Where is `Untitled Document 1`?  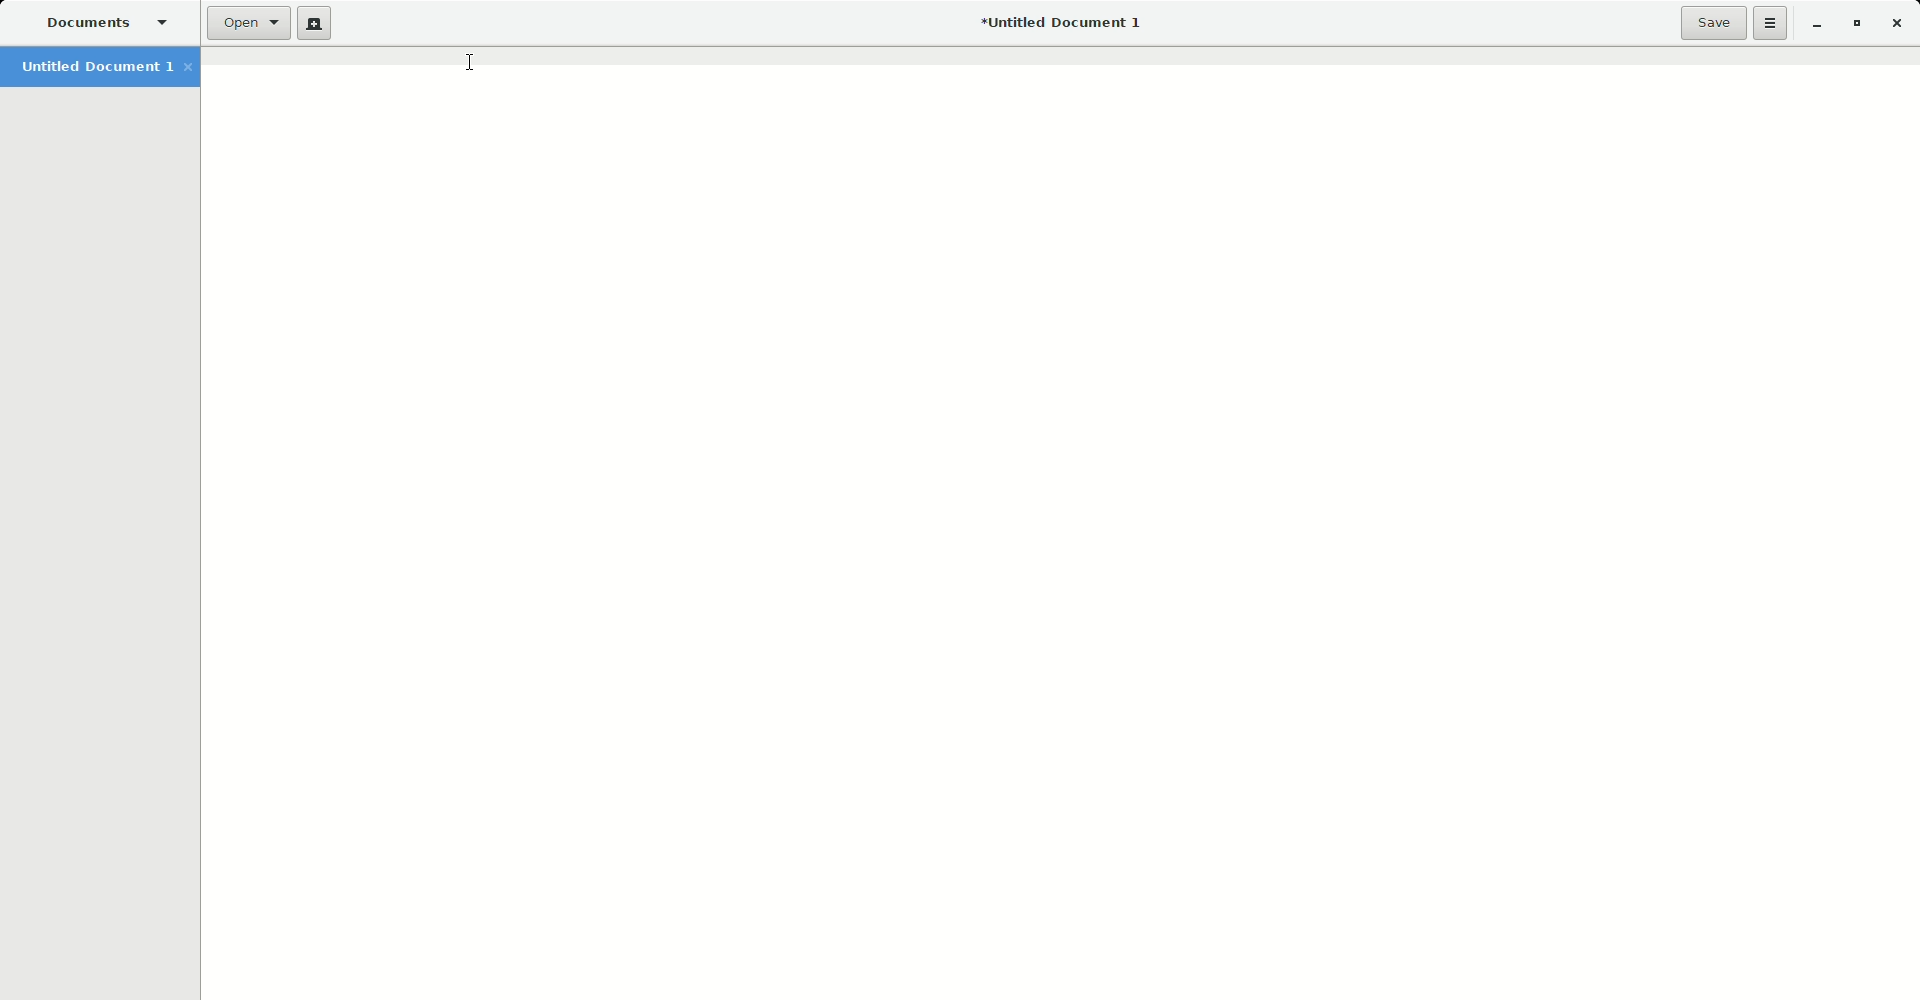
Untitled Document 1 is located at coordinates (1068, 22).